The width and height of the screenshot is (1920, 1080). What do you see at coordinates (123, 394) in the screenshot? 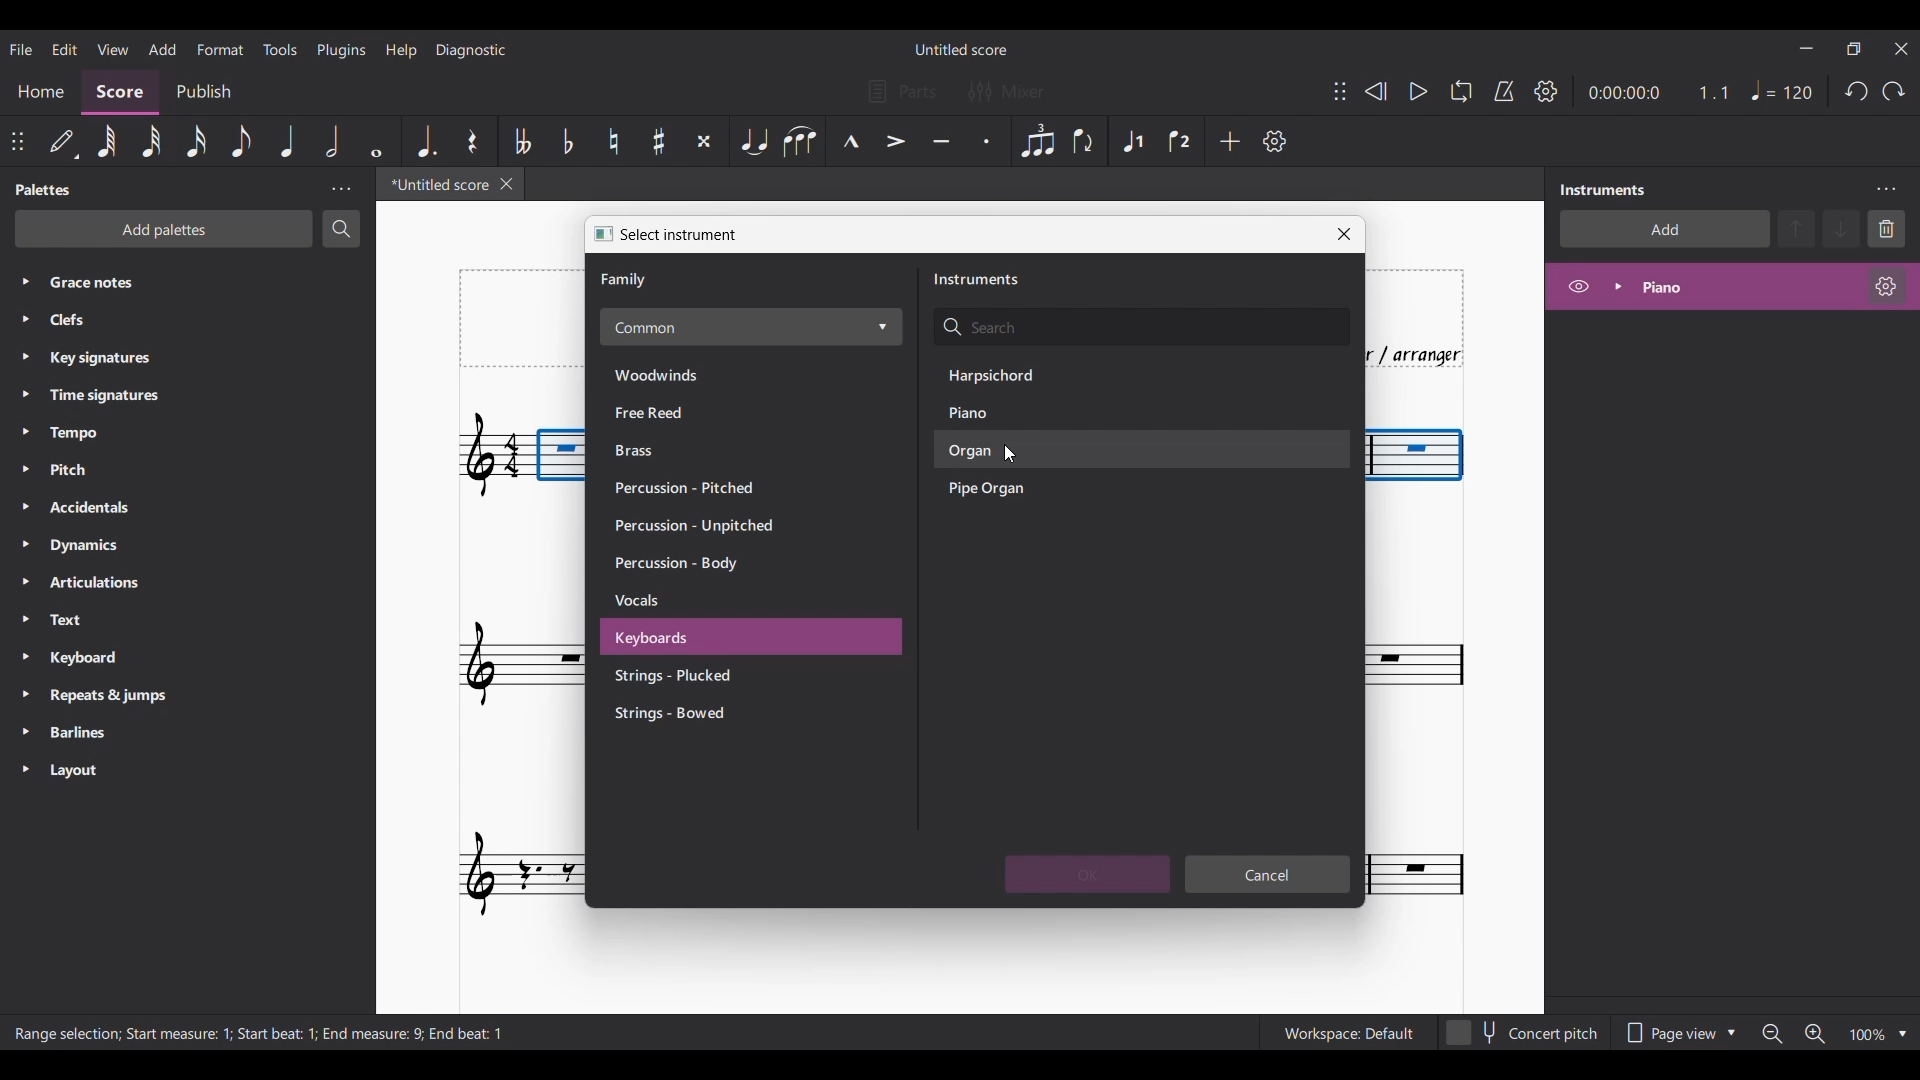
I see `Time signatures` at bounding box center [123, 394].